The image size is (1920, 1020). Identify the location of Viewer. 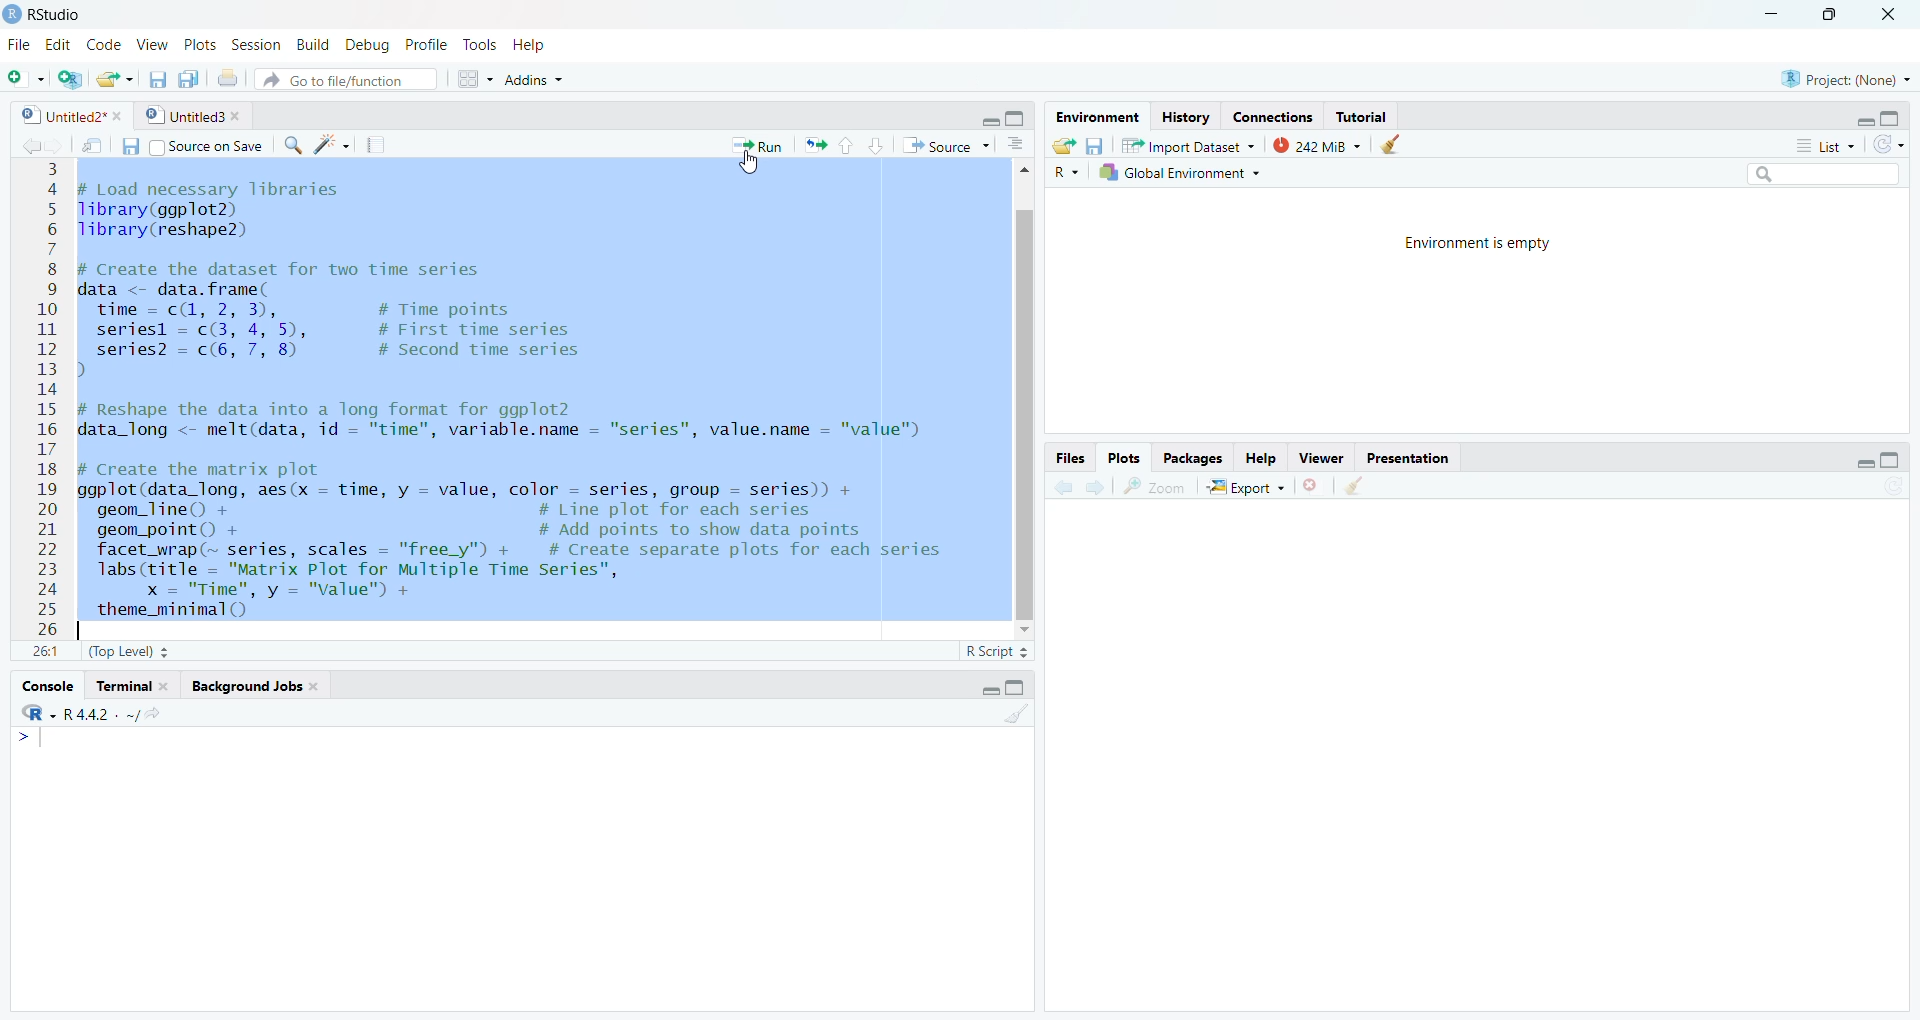
(1318, 455).